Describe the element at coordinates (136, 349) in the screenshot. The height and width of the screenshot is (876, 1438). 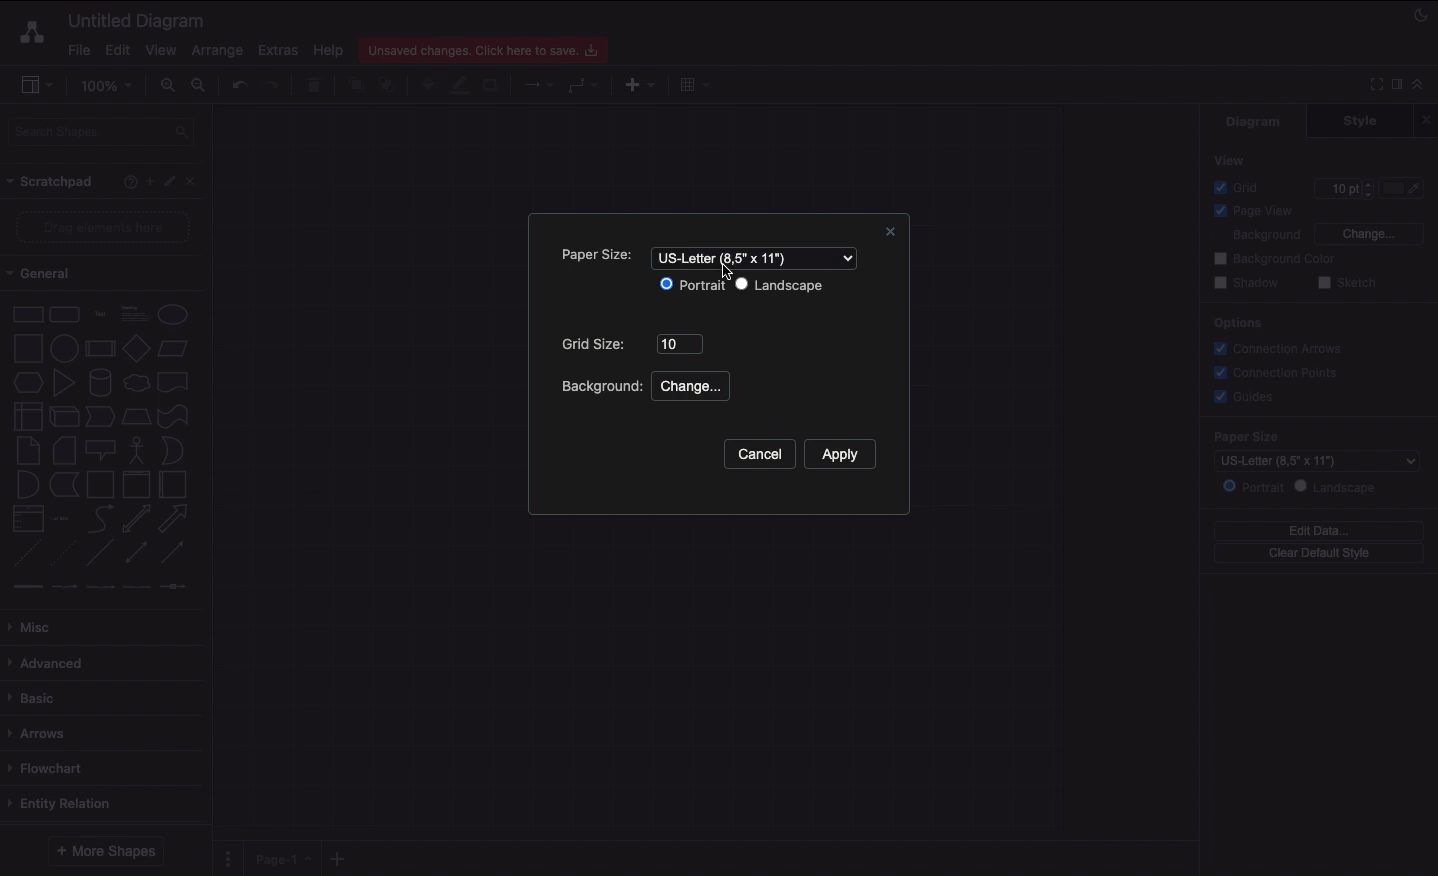
I see `Diamond` at that location.